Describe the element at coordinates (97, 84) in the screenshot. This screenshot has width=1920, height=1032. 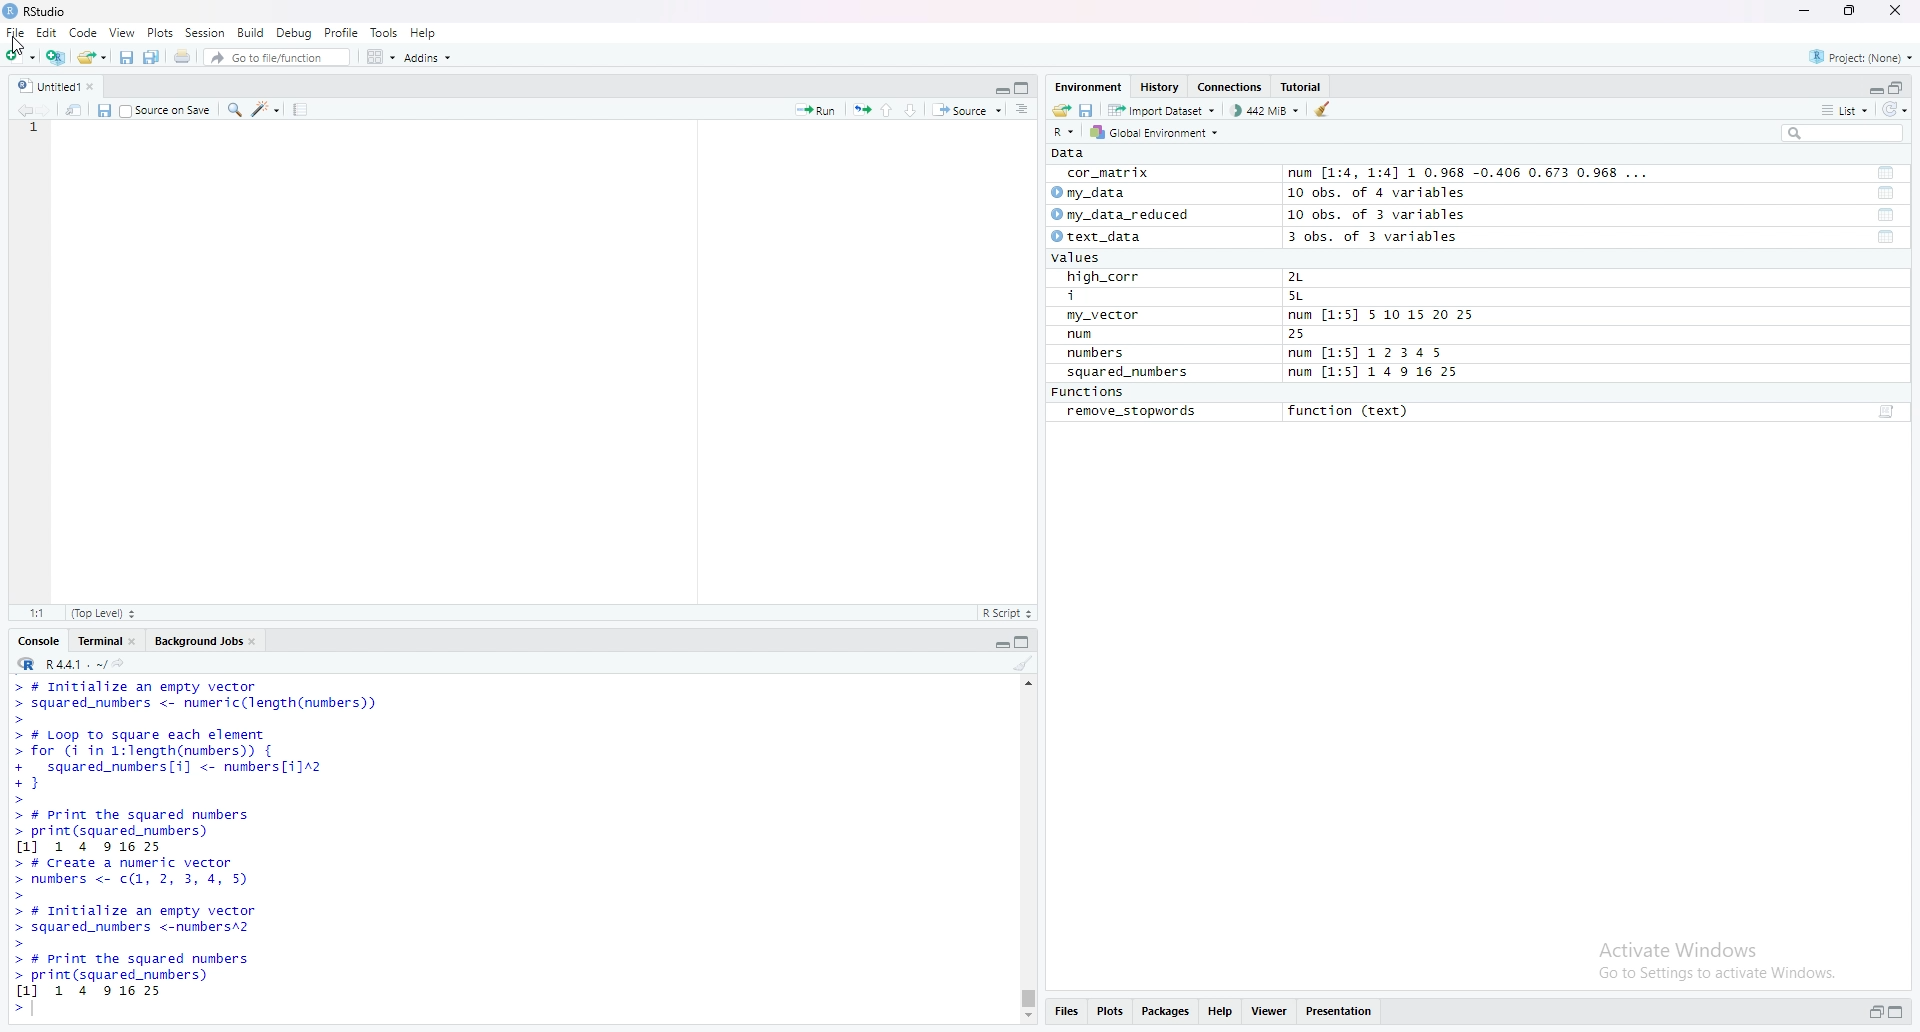
I see `Close` at that location.